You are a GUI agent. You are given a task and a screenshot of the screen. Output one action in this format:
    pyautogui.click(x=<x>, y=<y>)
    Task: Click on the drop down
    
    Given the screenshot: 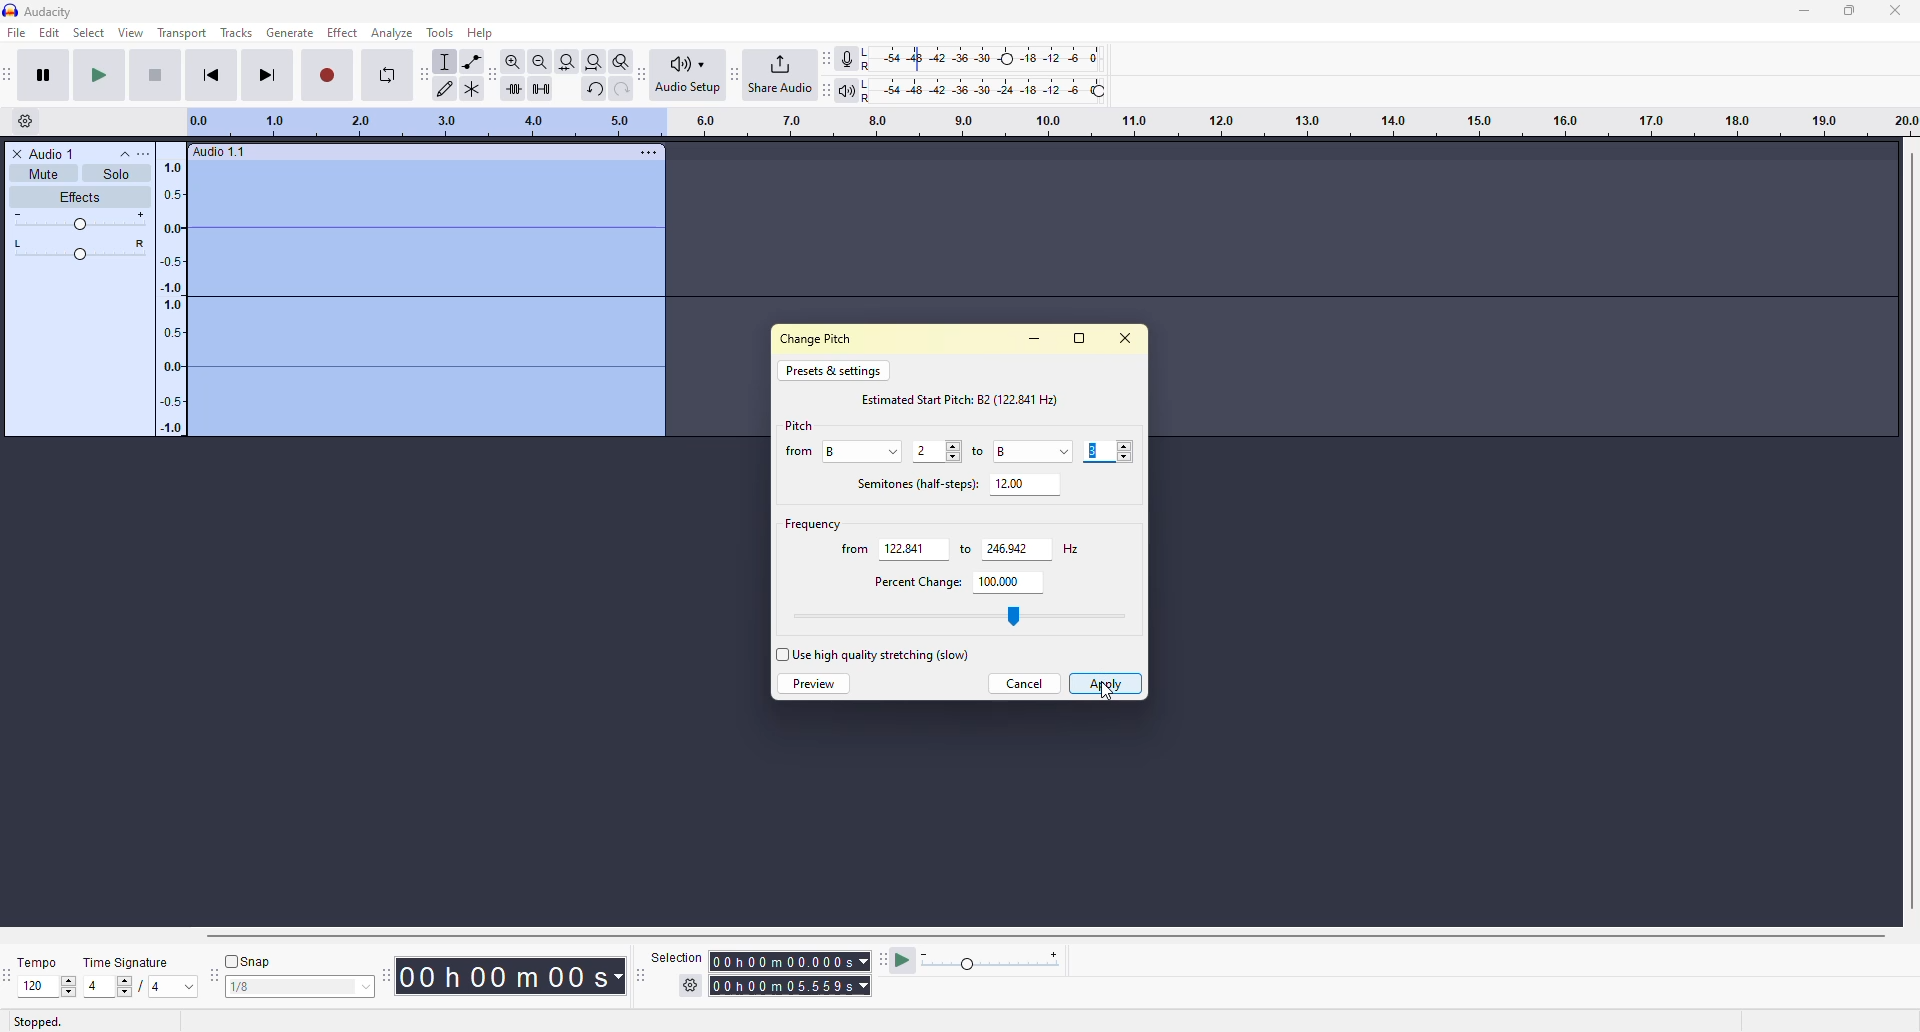 What is the action you would take?
    pyautogui.click(x=189, y=987)
    